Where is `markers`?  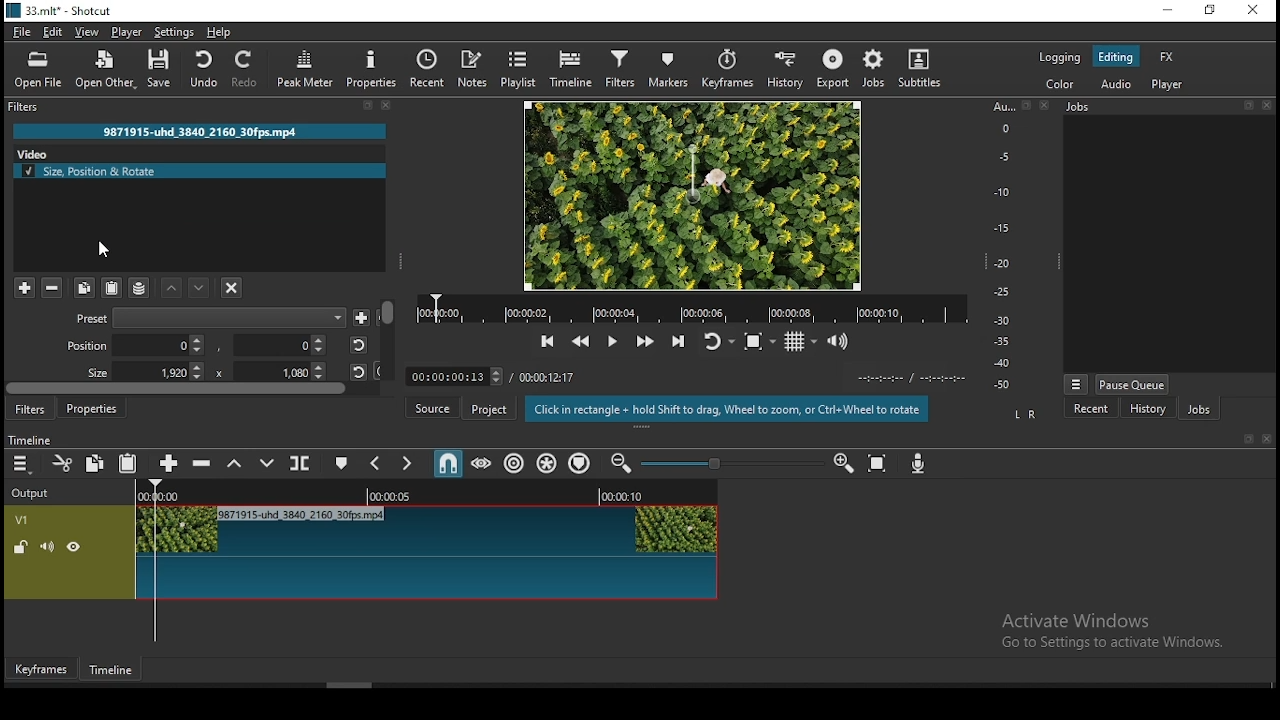 markers is located at coordinates (668, 69).